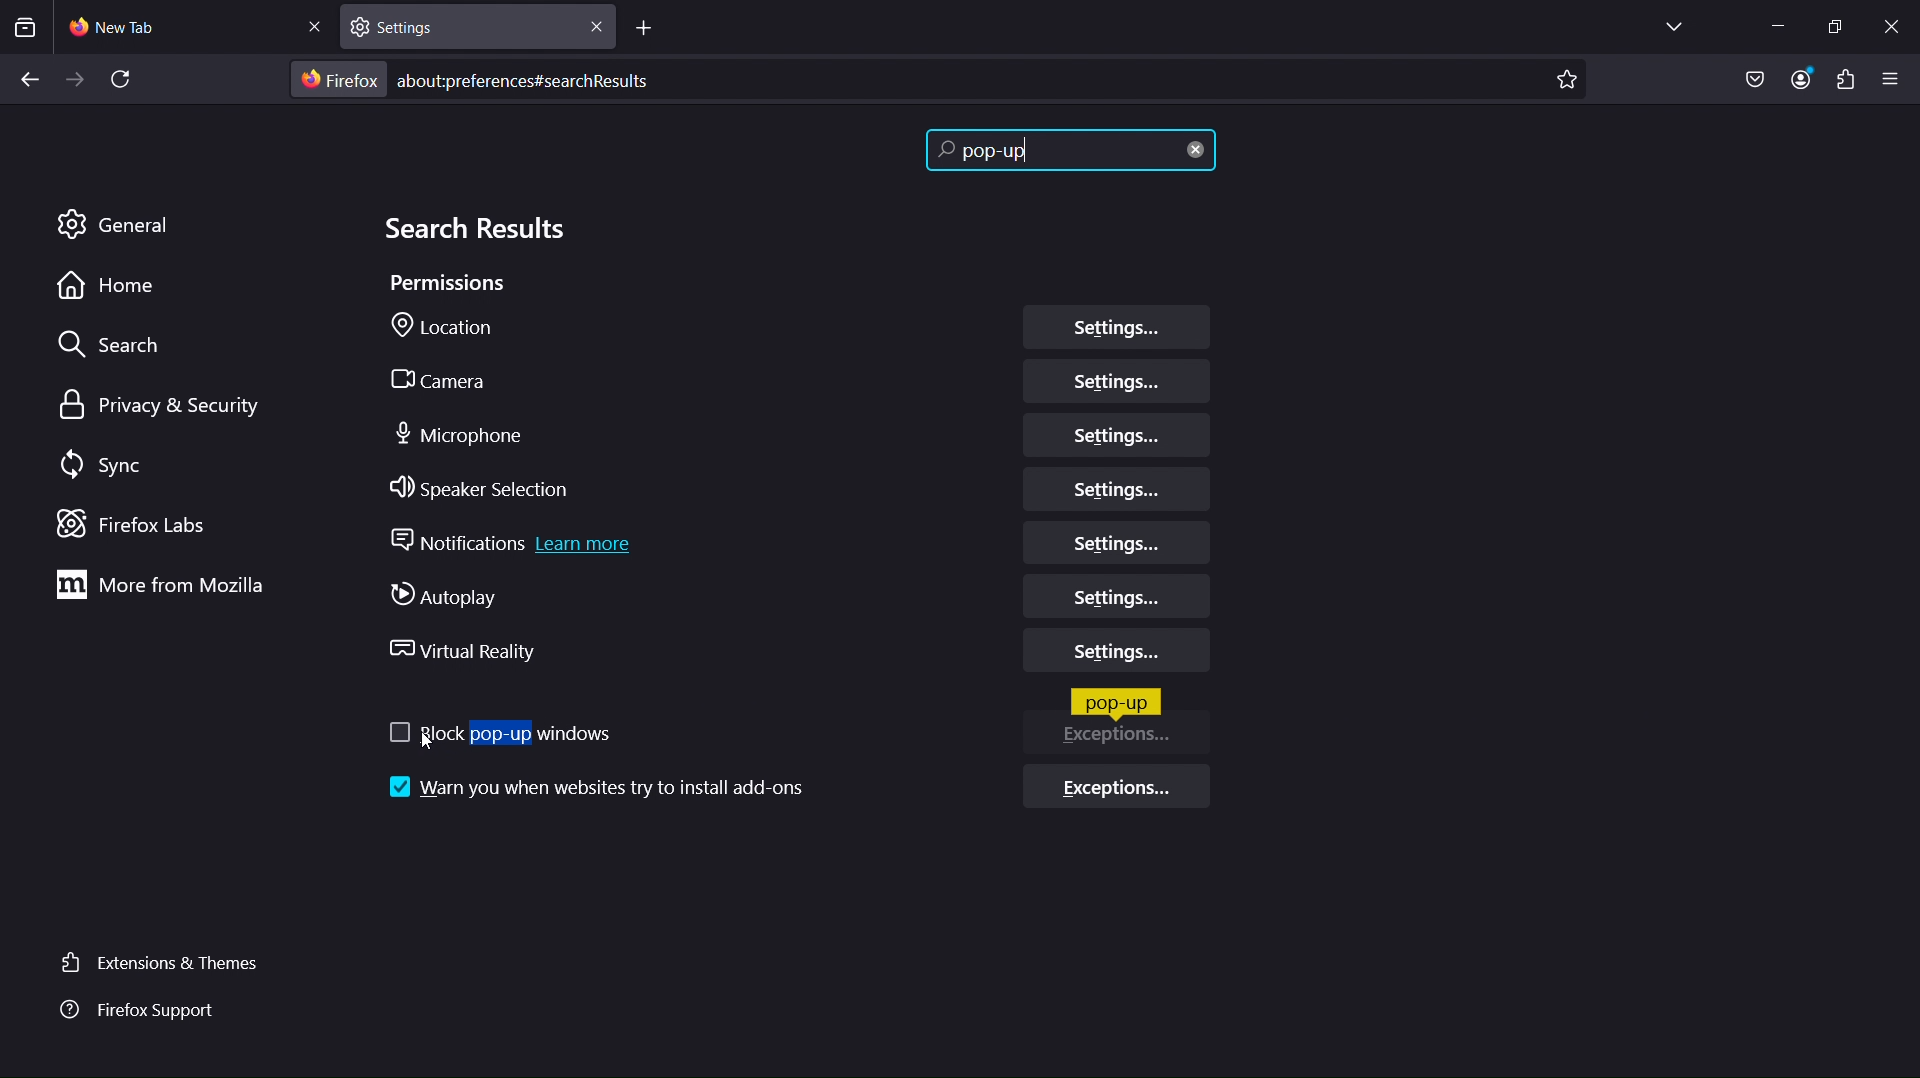  I want to click on Save to Pocket, so click(1755, 75).